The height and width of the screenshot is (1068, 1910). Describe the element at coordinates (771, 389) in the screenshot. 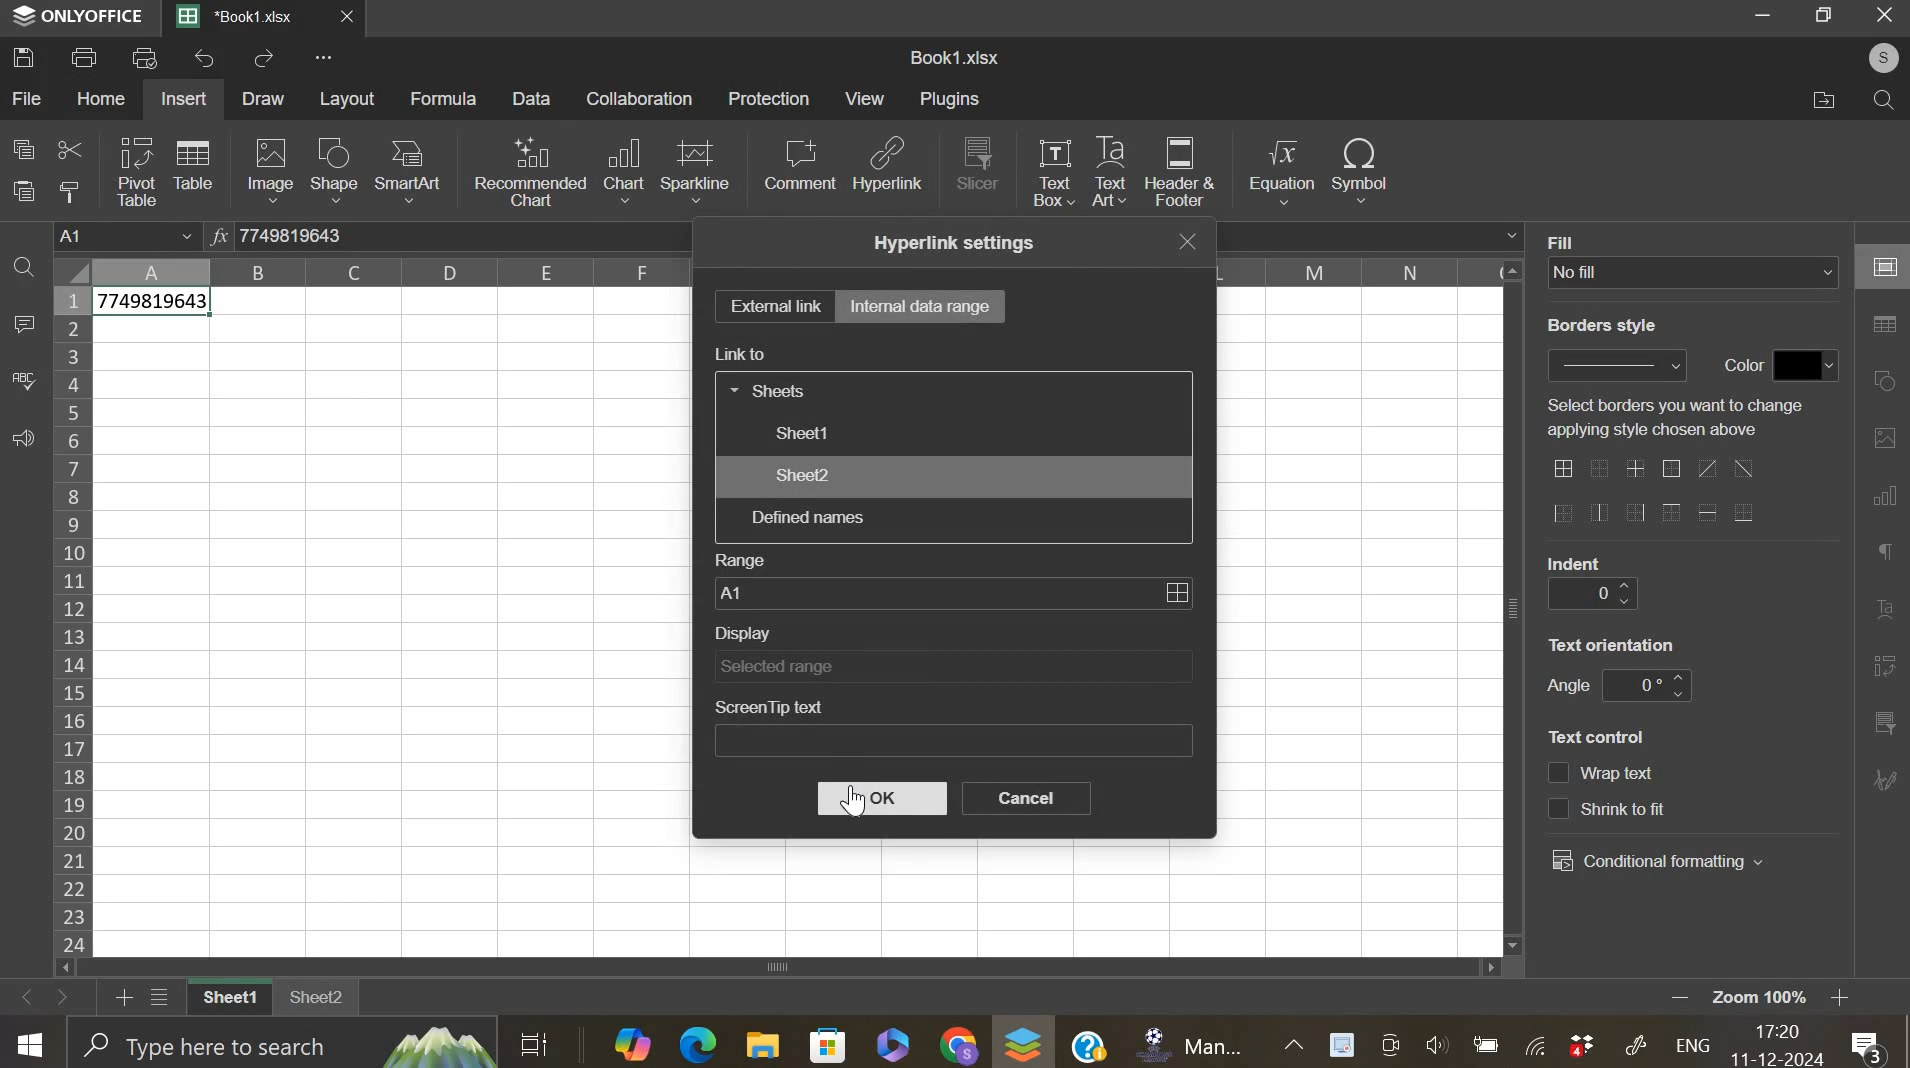

I see `sheets` at that location.